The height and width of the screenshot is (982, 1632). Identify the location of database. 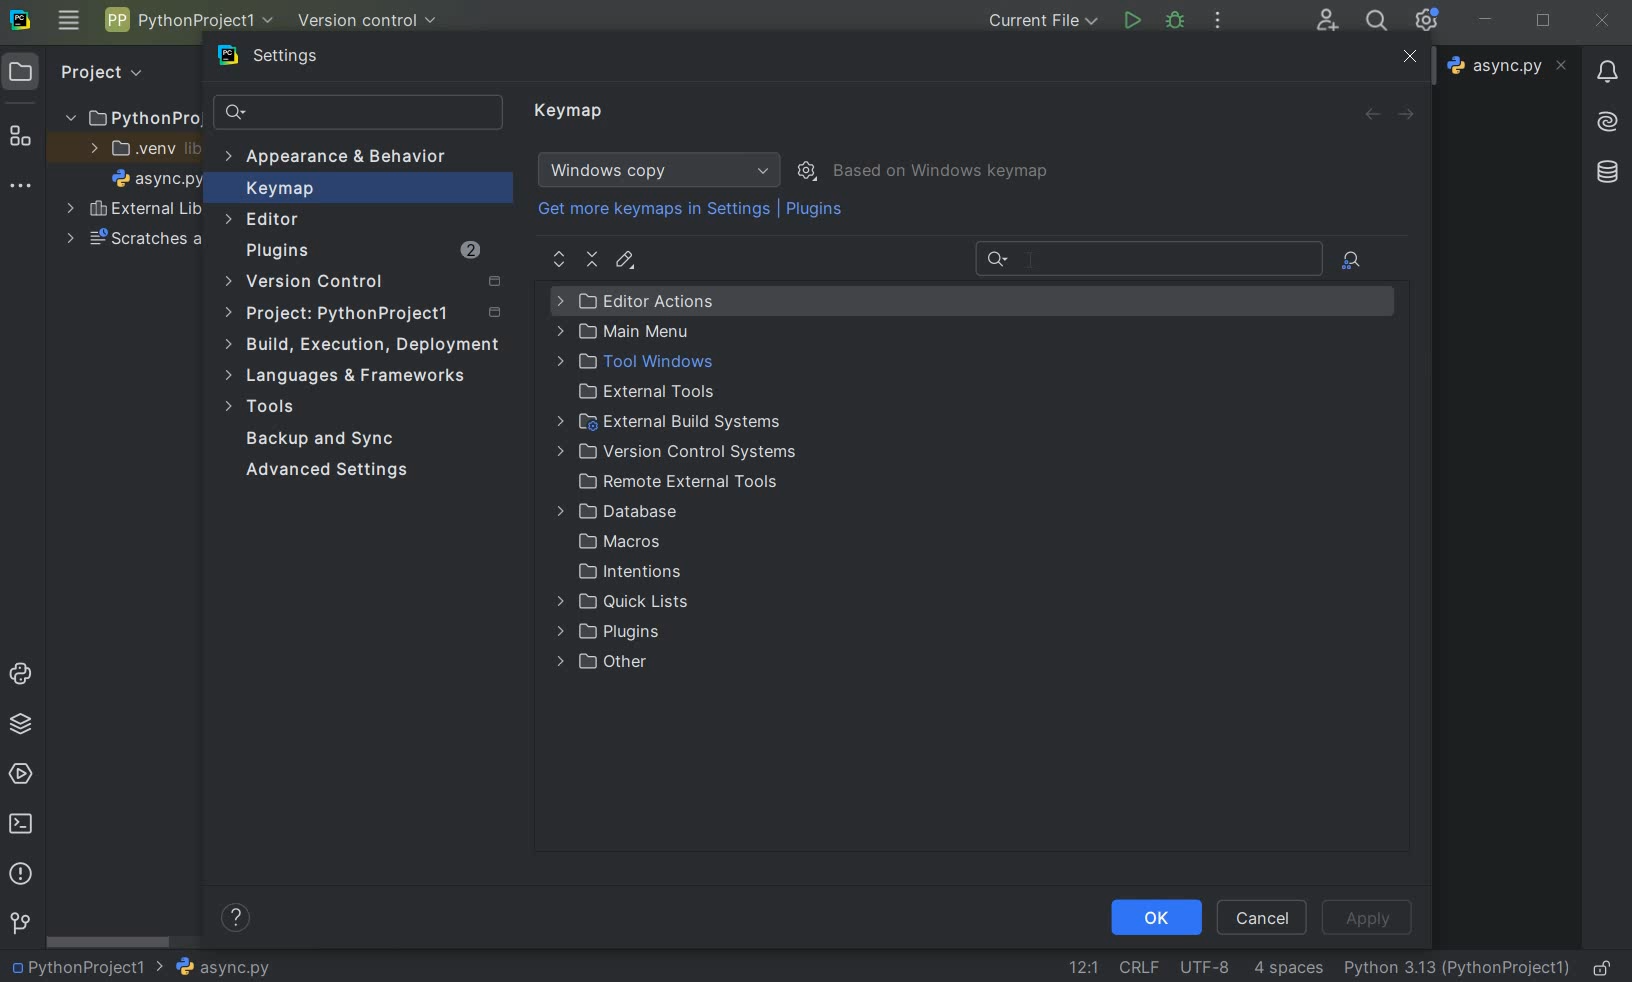
(1610, 169).